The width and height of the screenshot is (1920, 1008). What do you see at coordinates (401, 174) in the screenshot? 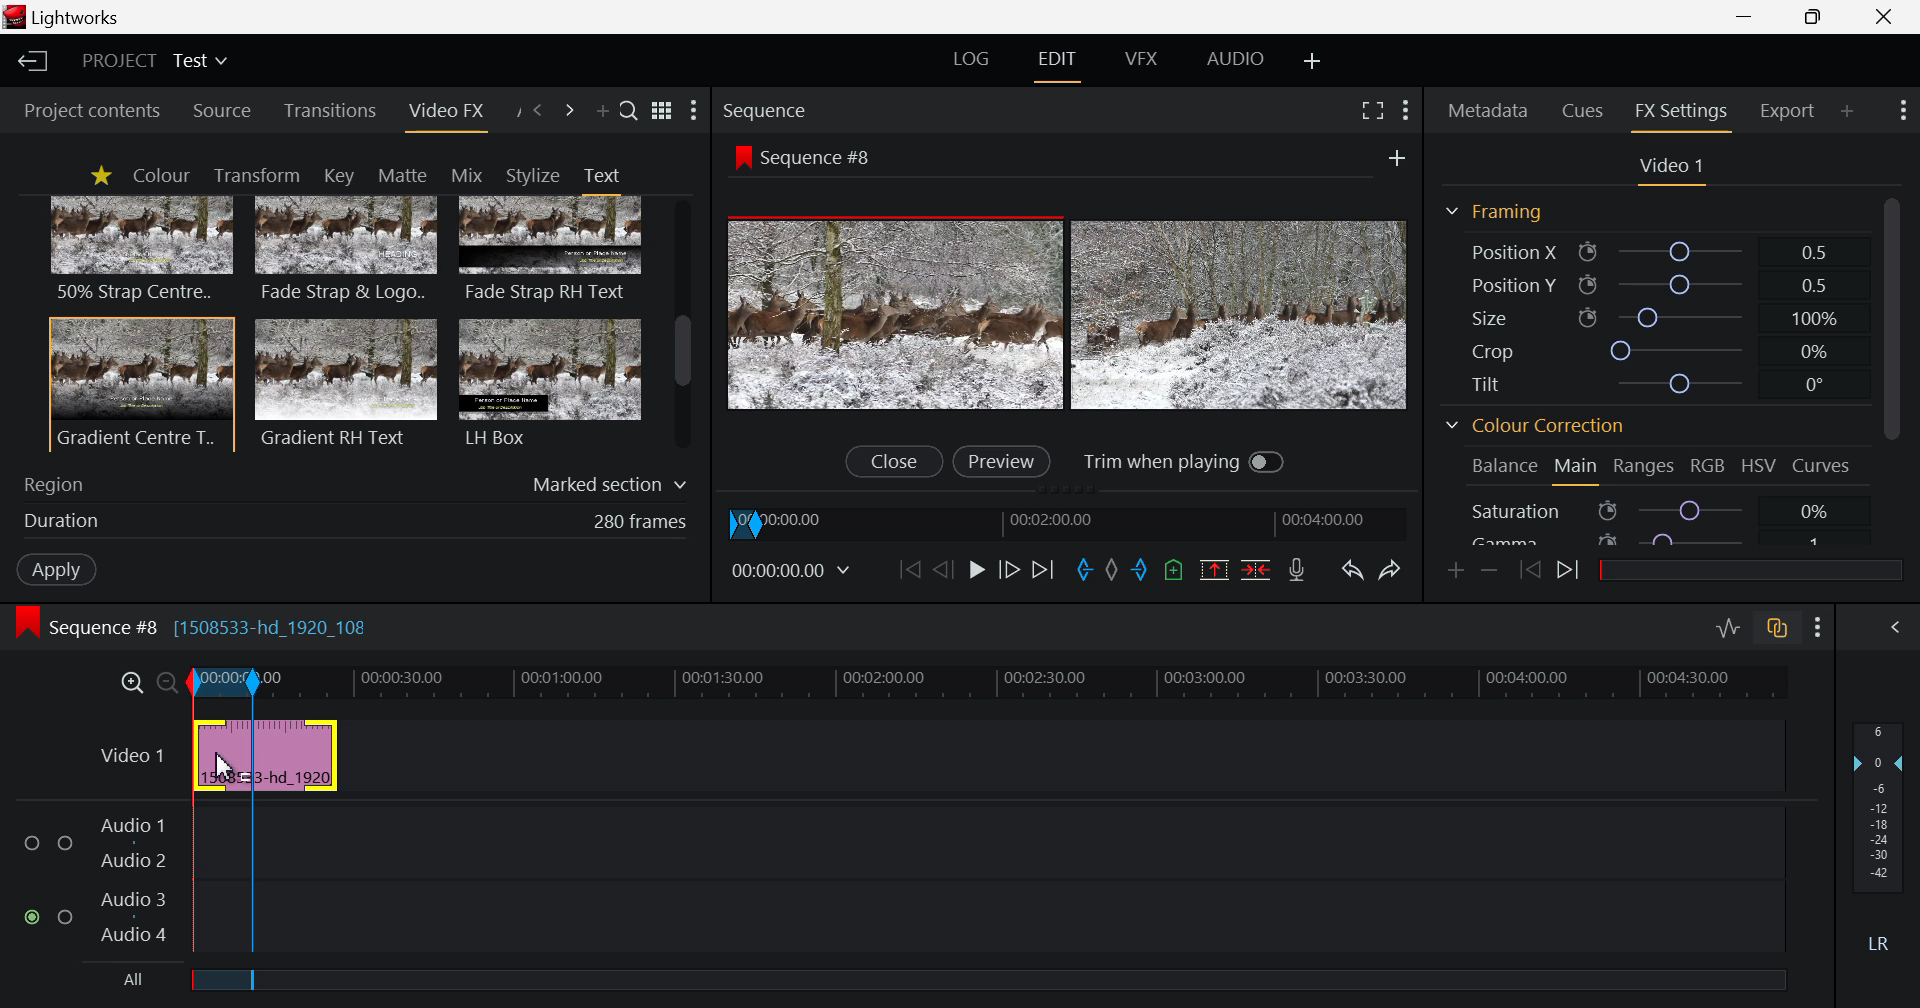
I see `Matte` at bounding box center [401, 174].